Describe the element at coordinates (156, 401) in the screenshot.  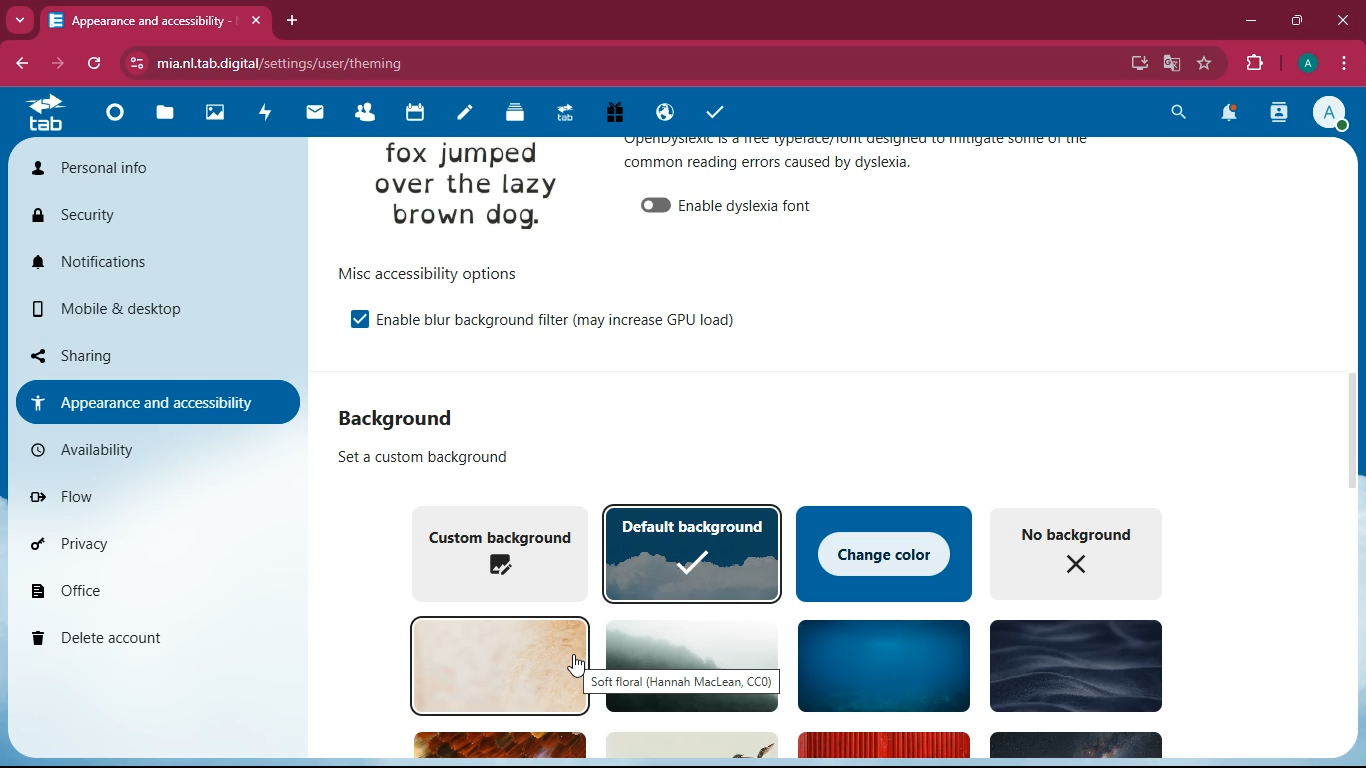
I see `appearance` at that location.